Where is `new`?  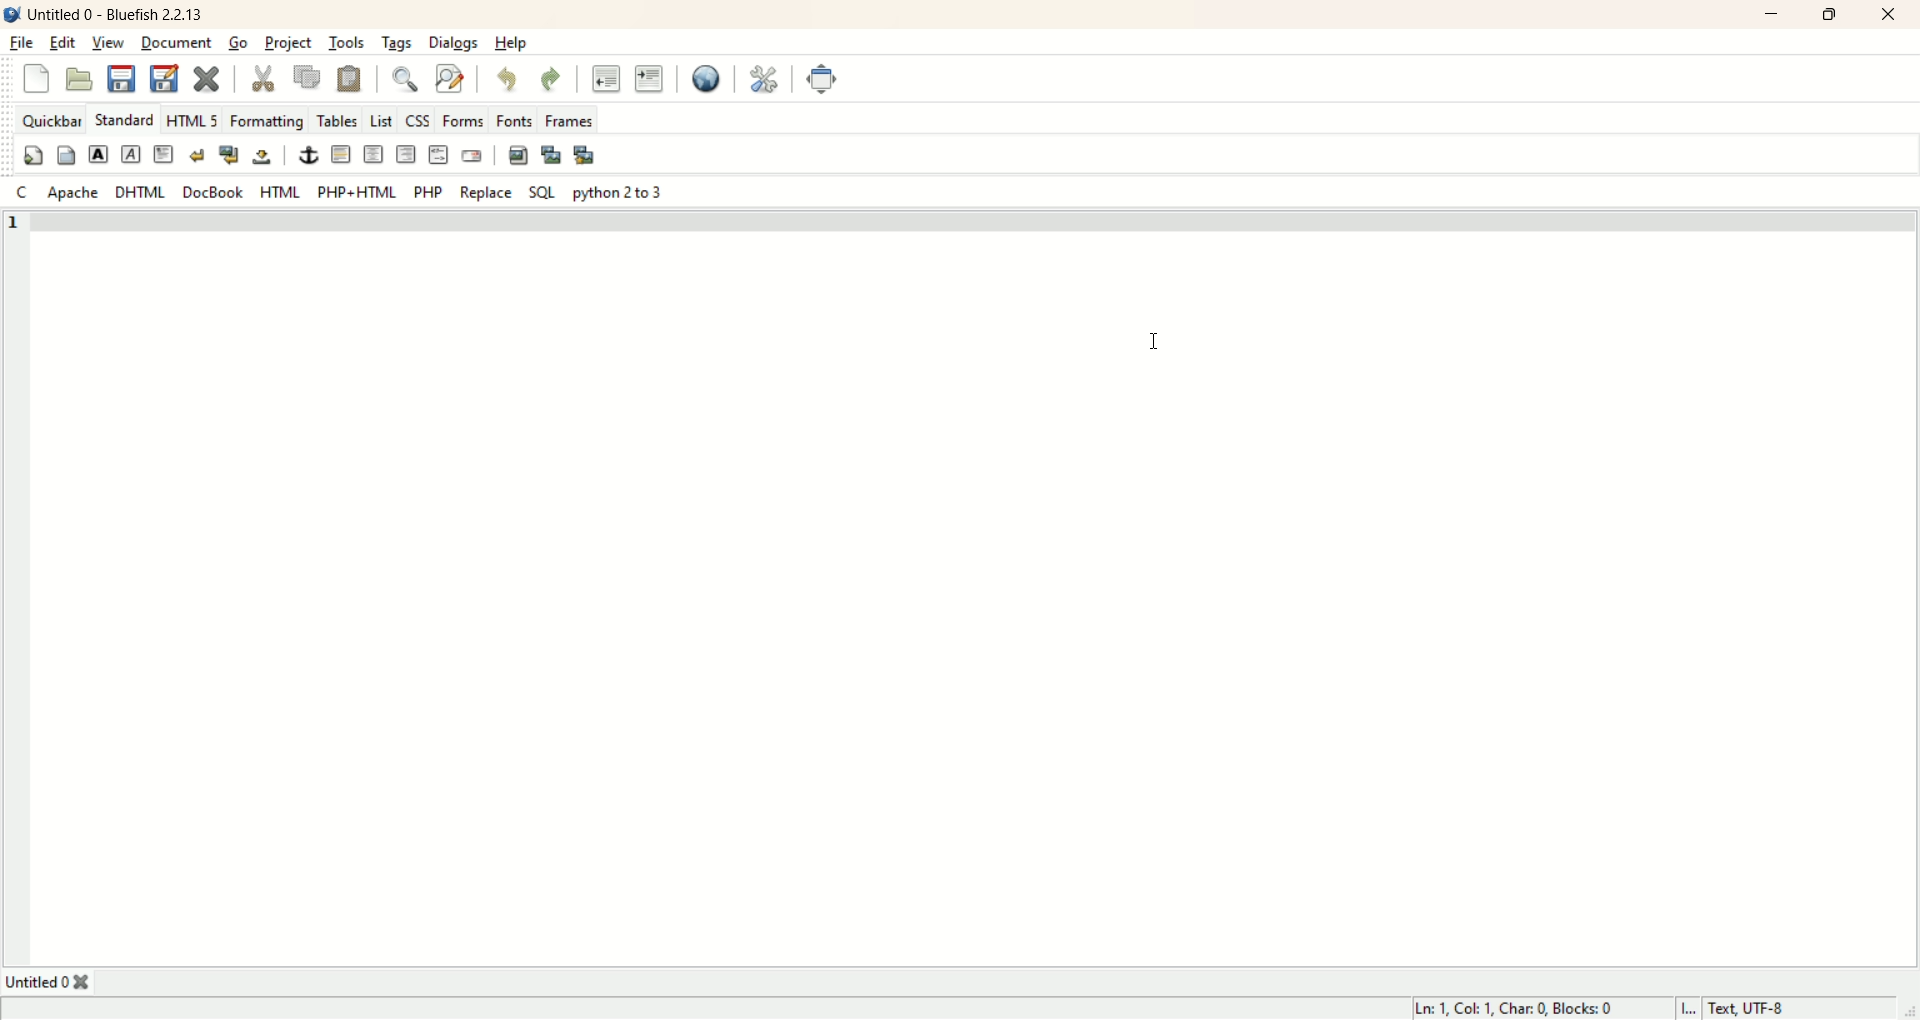
new is located at coordinates (37, 80).